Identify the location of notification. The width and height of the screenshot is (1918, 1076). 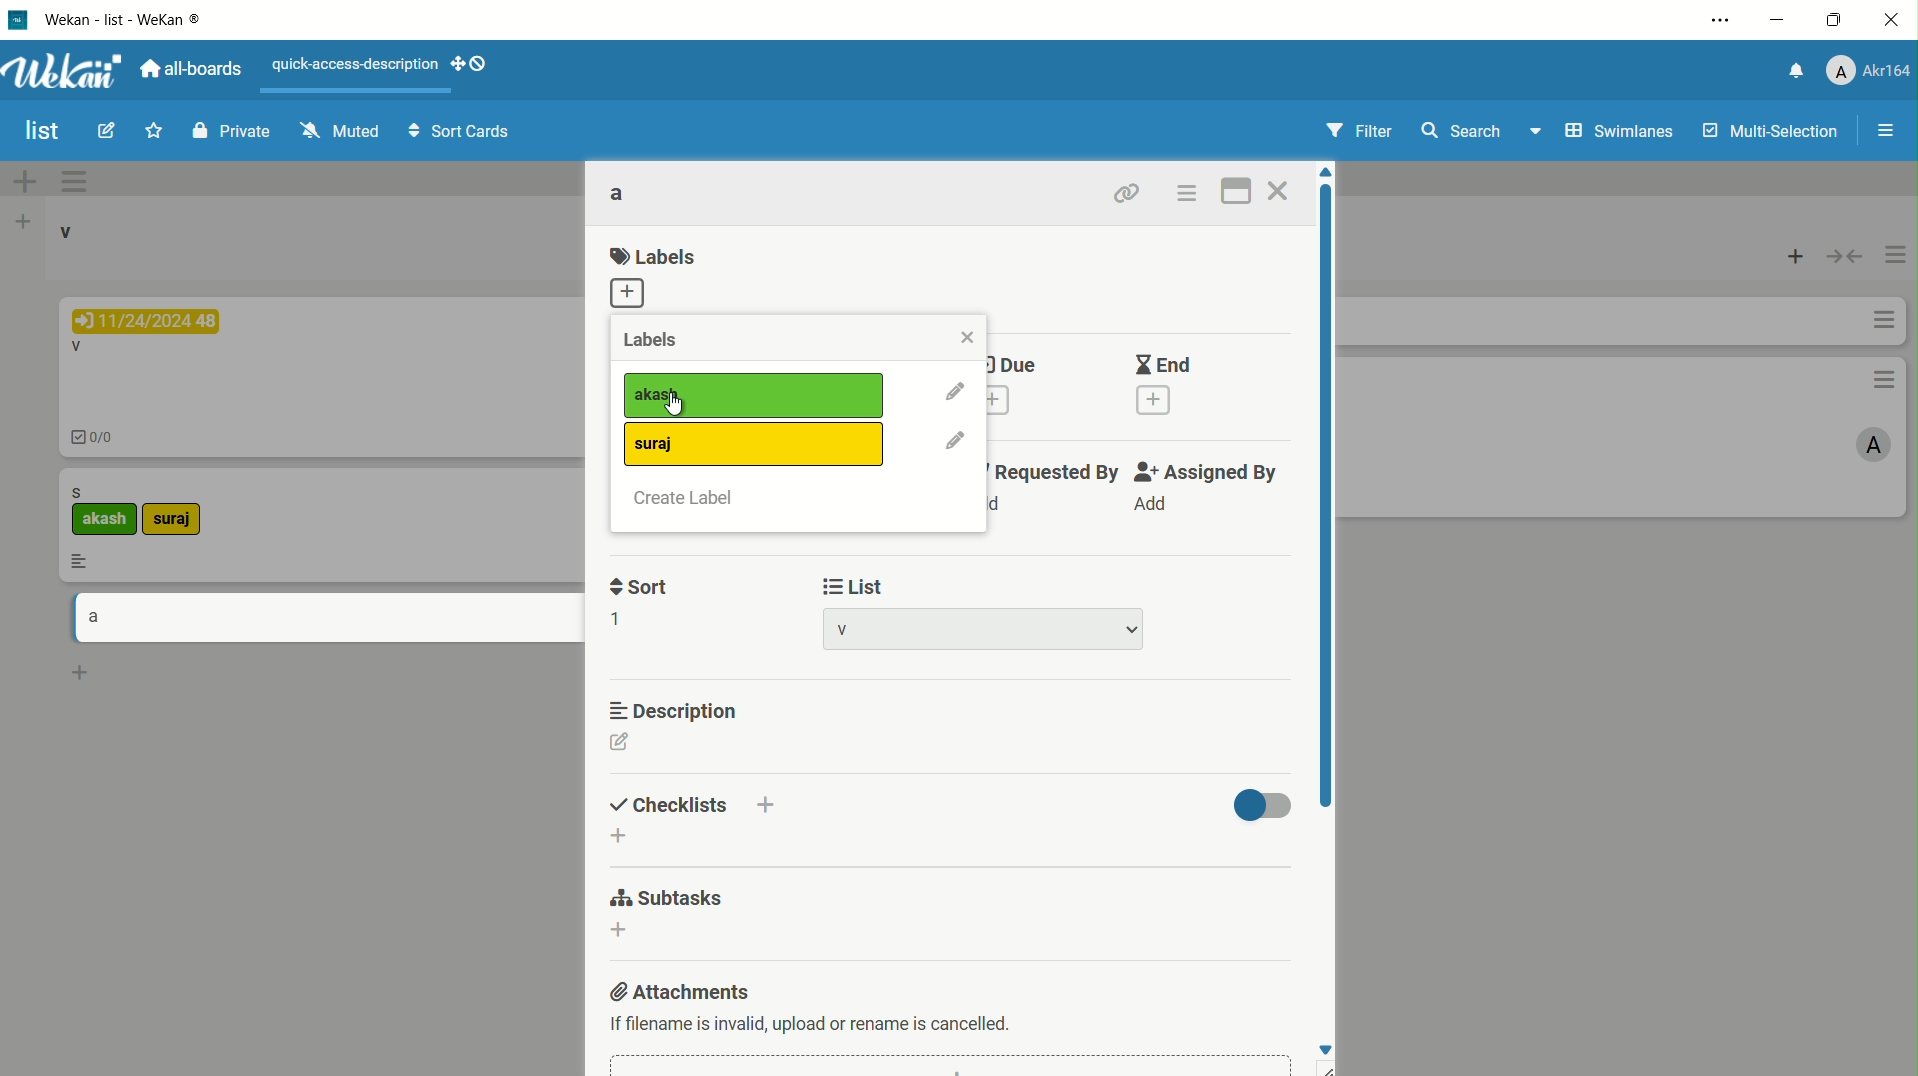
(1793, 71).